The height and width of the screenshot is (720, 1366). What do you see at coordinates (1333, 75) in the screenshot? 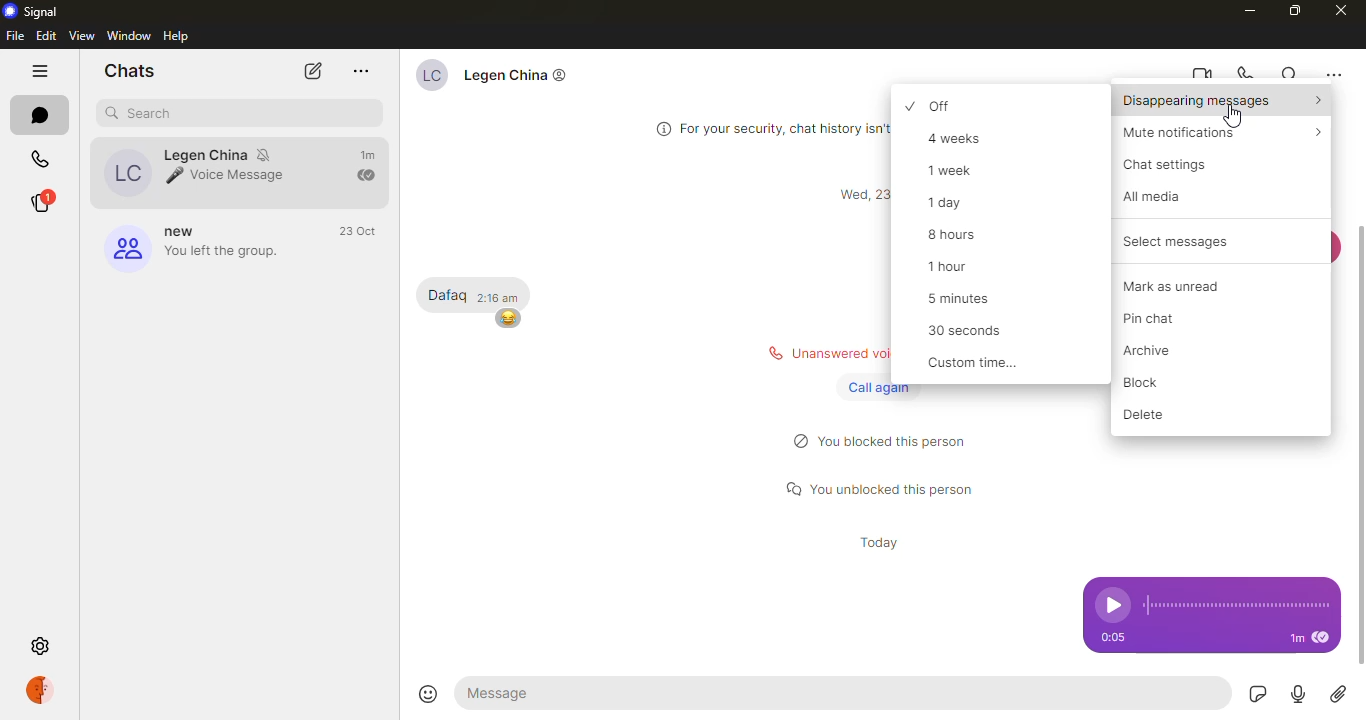
I see `more` at bounding box center [1333, 75].